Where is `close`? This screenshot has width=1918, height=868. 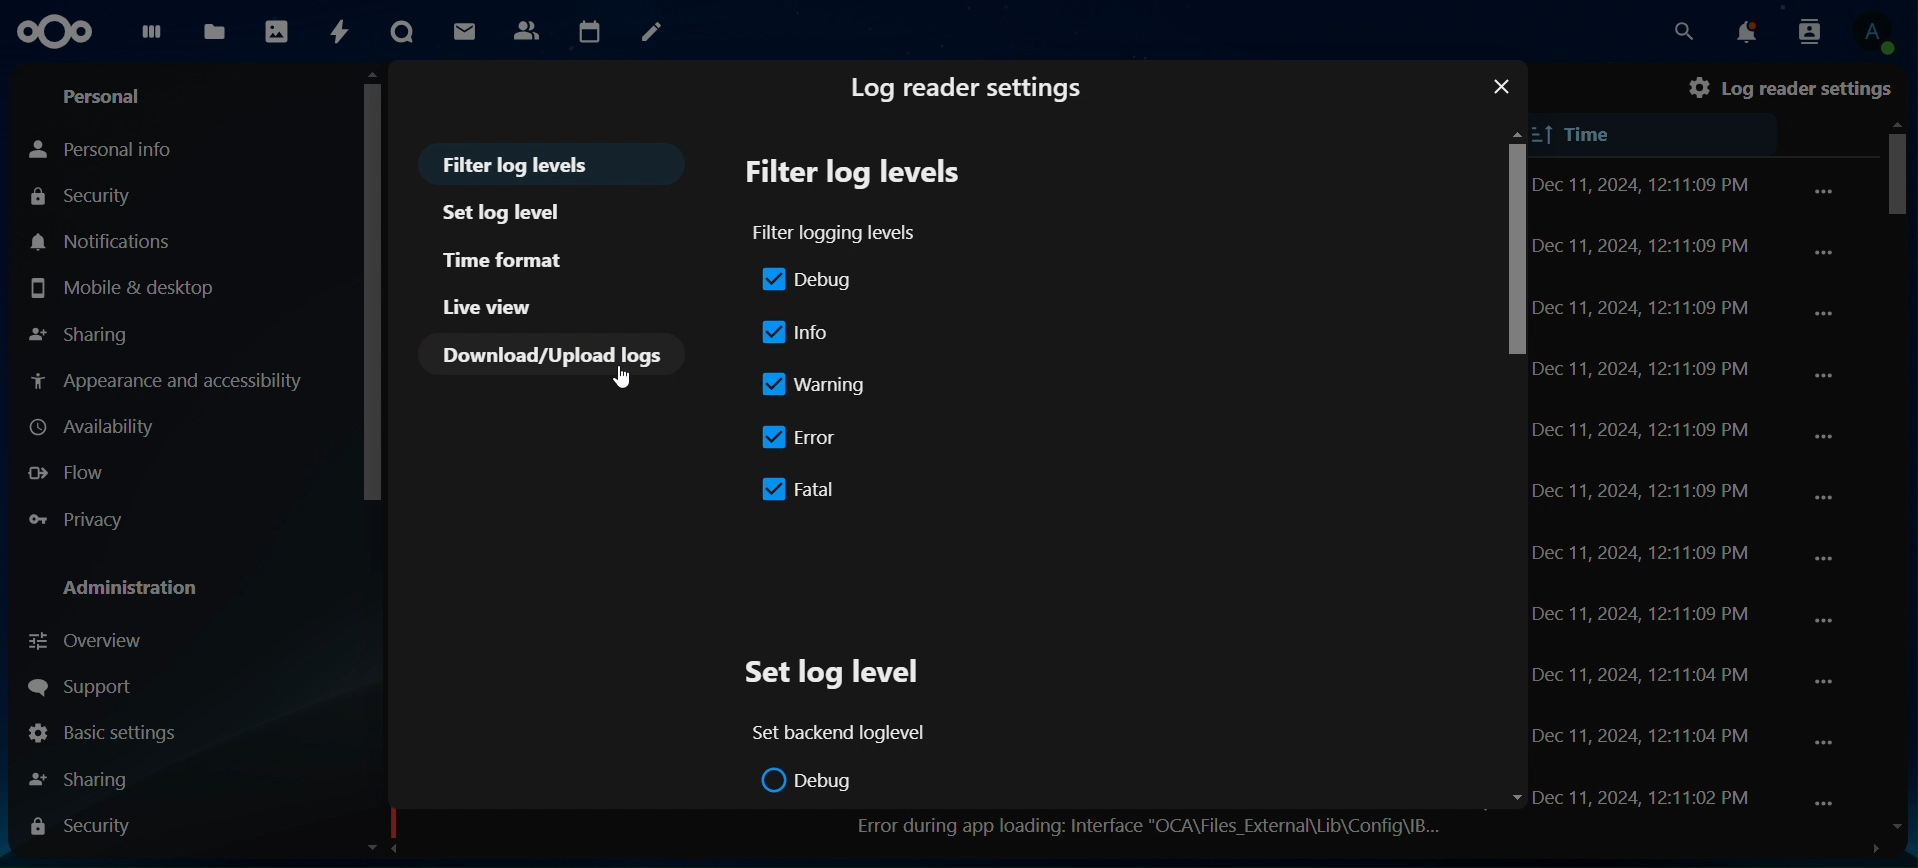 close is located at coordinates (1501, 87).